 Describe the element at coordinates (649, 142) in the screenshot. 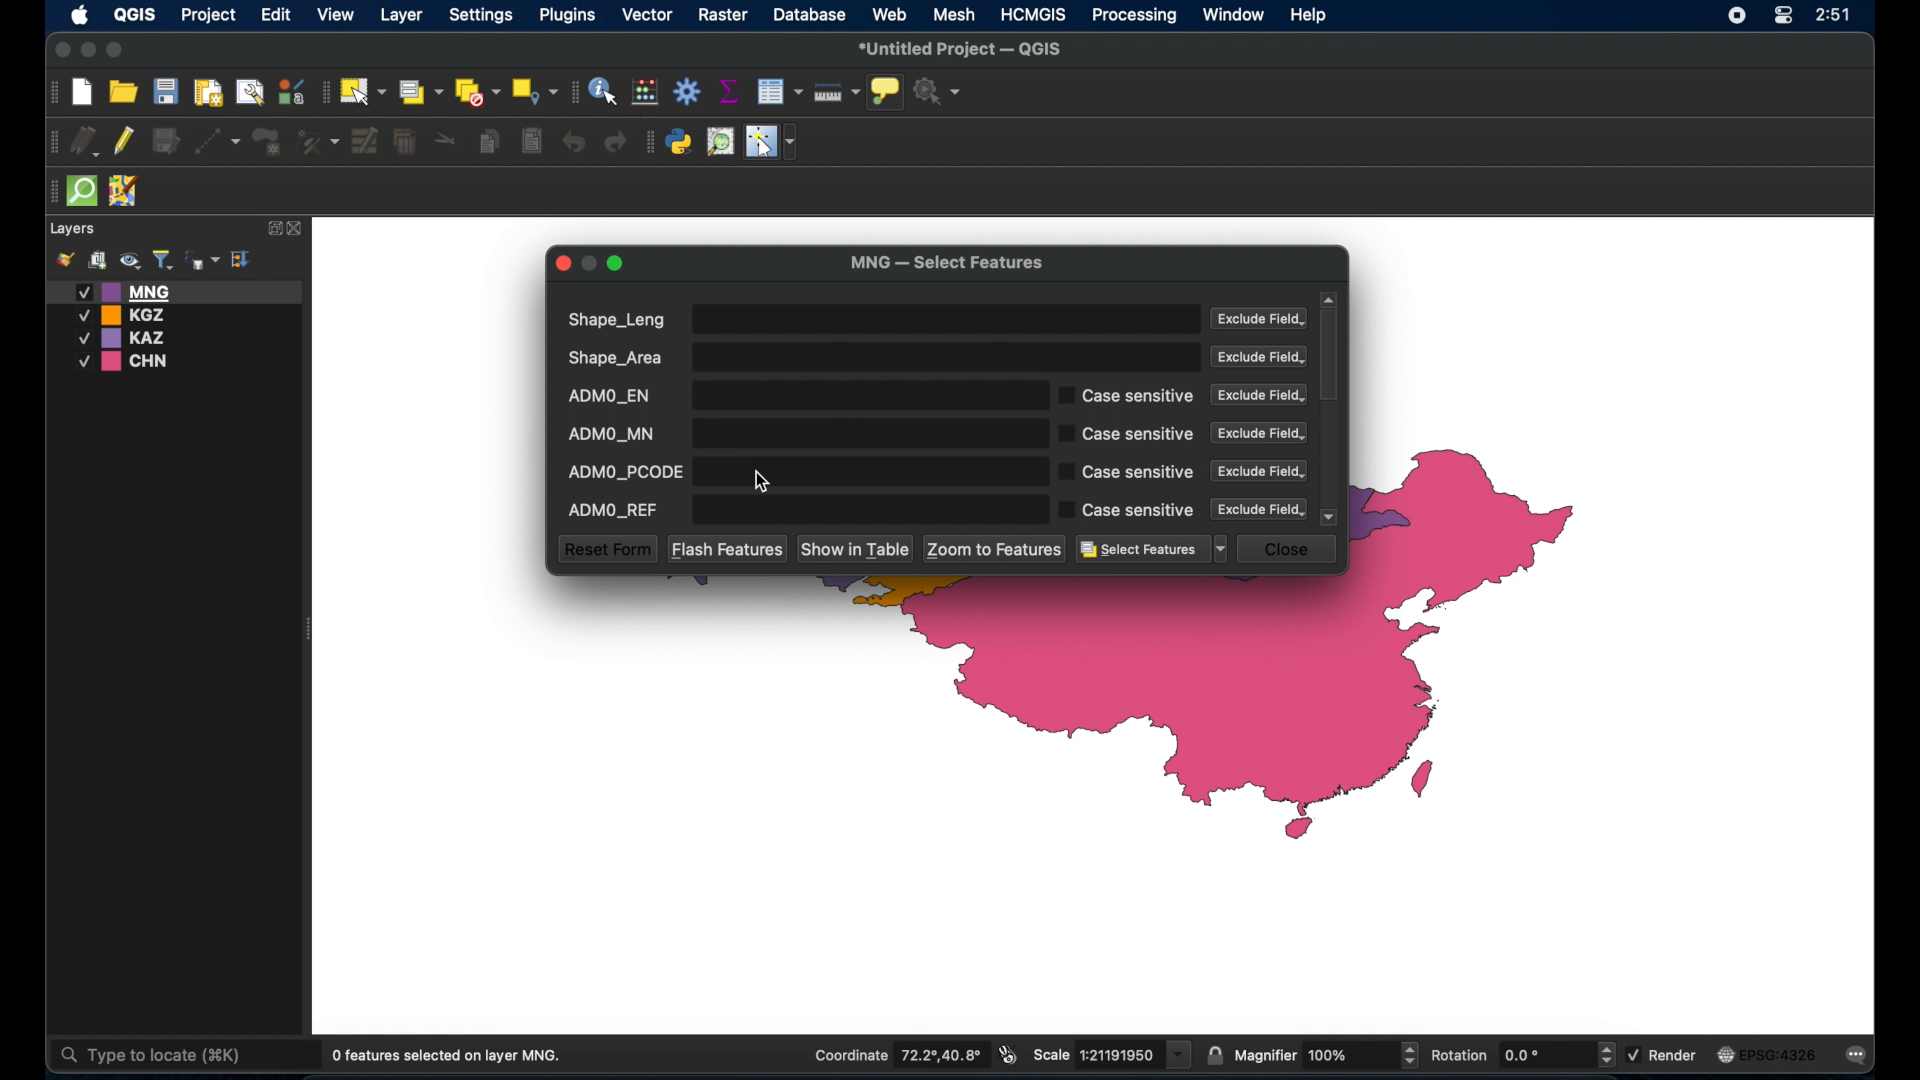

I see `plugins` at that location.